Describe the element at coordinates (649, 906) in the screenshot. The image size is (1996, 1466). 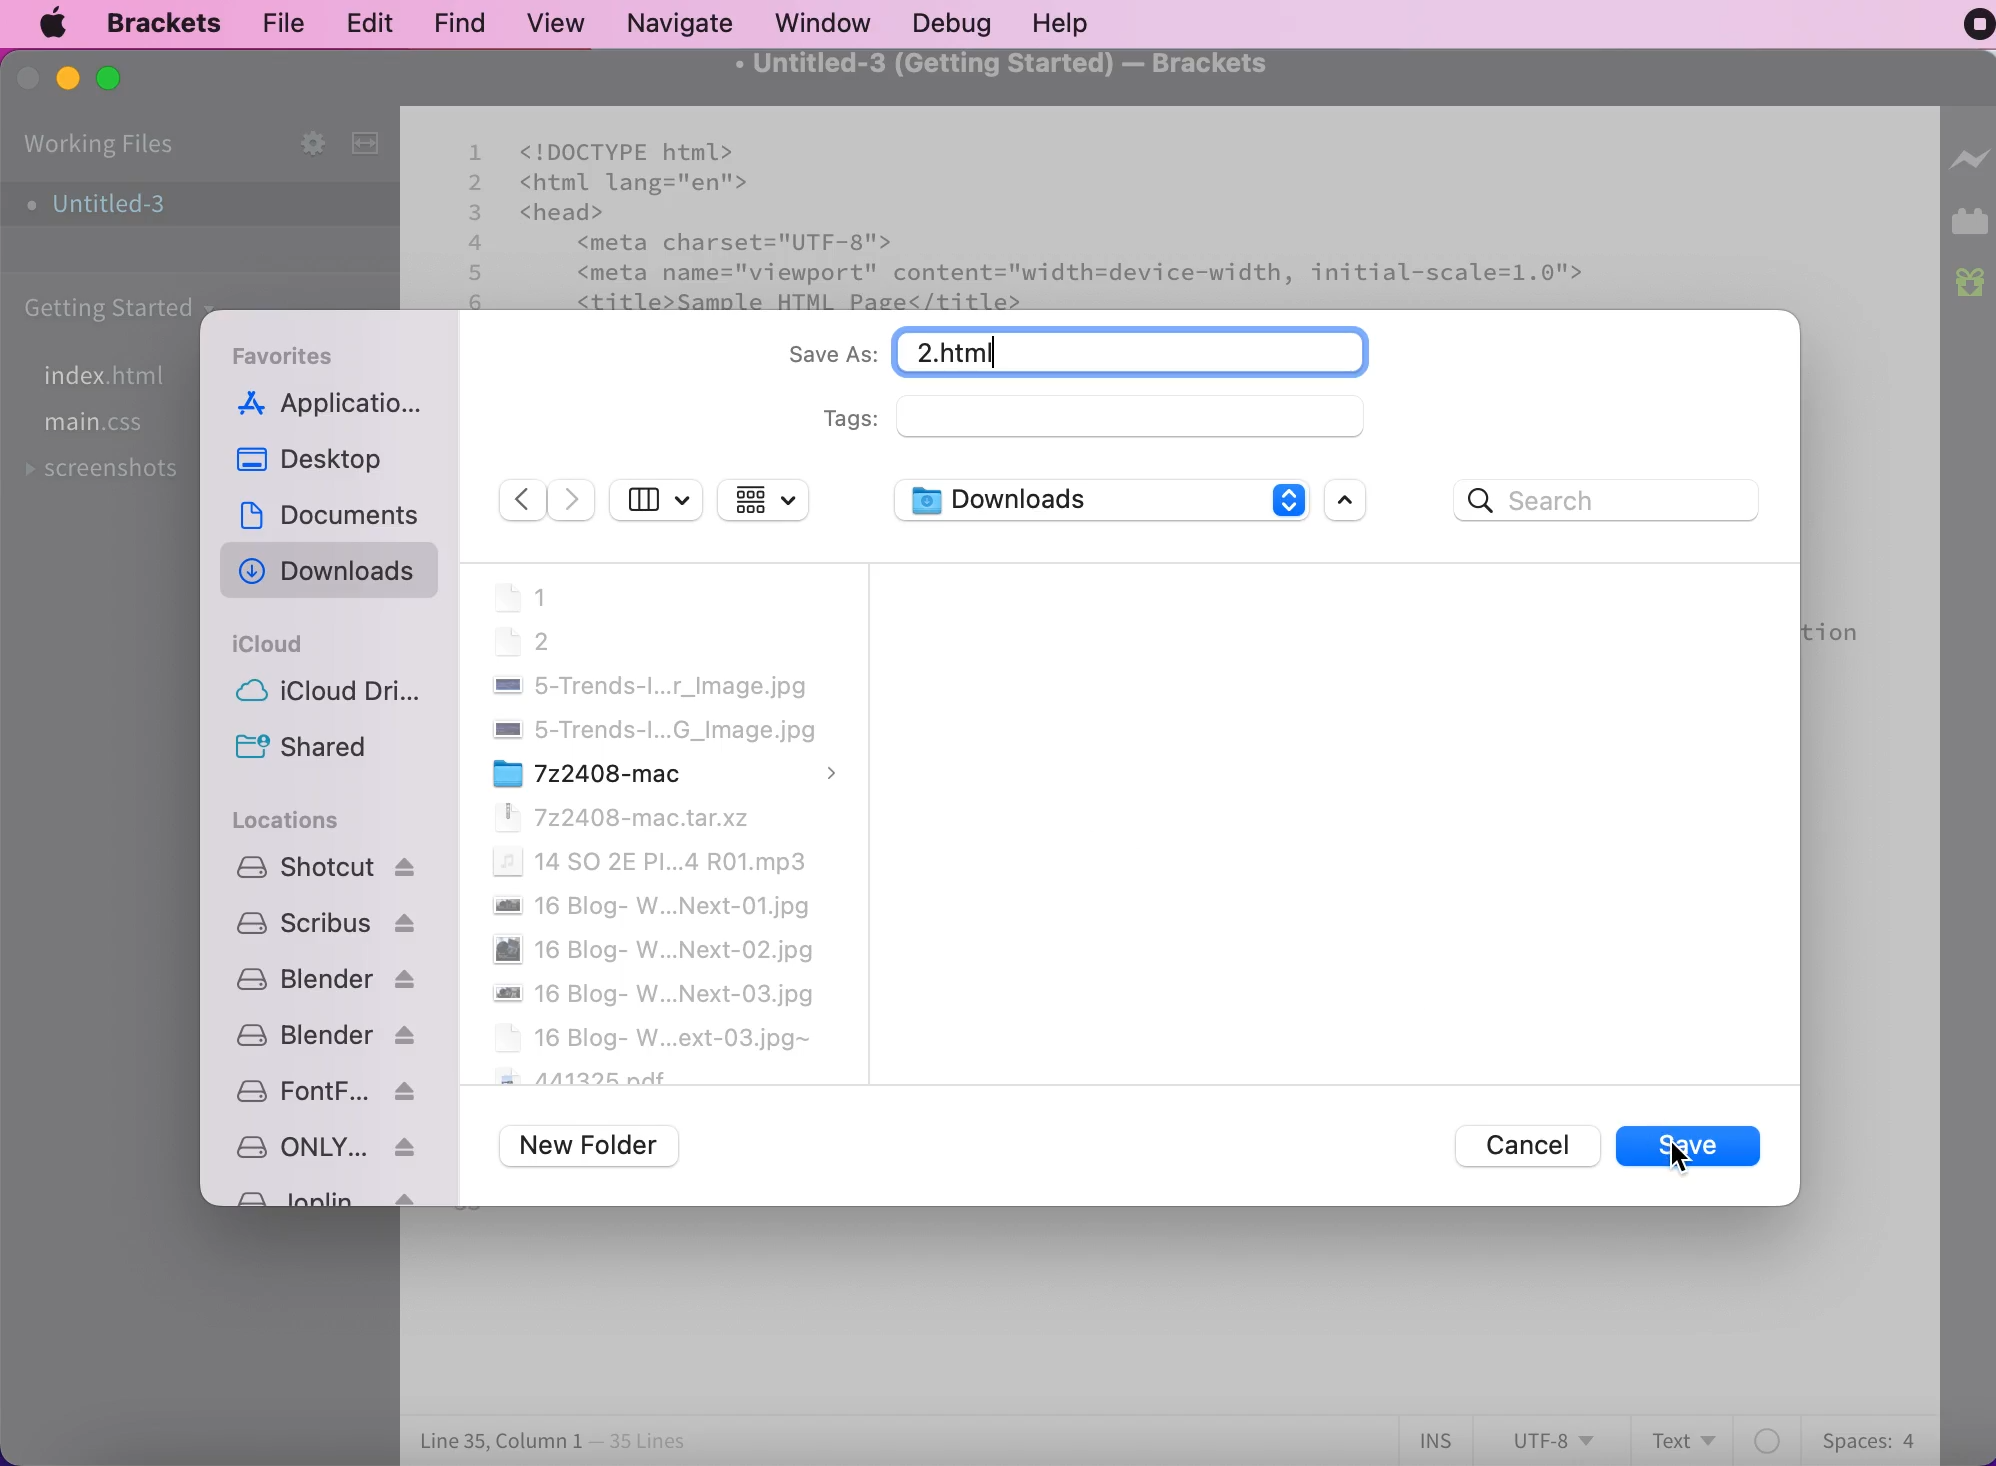
I see `16 Blog- W...Next-01.jpg` at that location.